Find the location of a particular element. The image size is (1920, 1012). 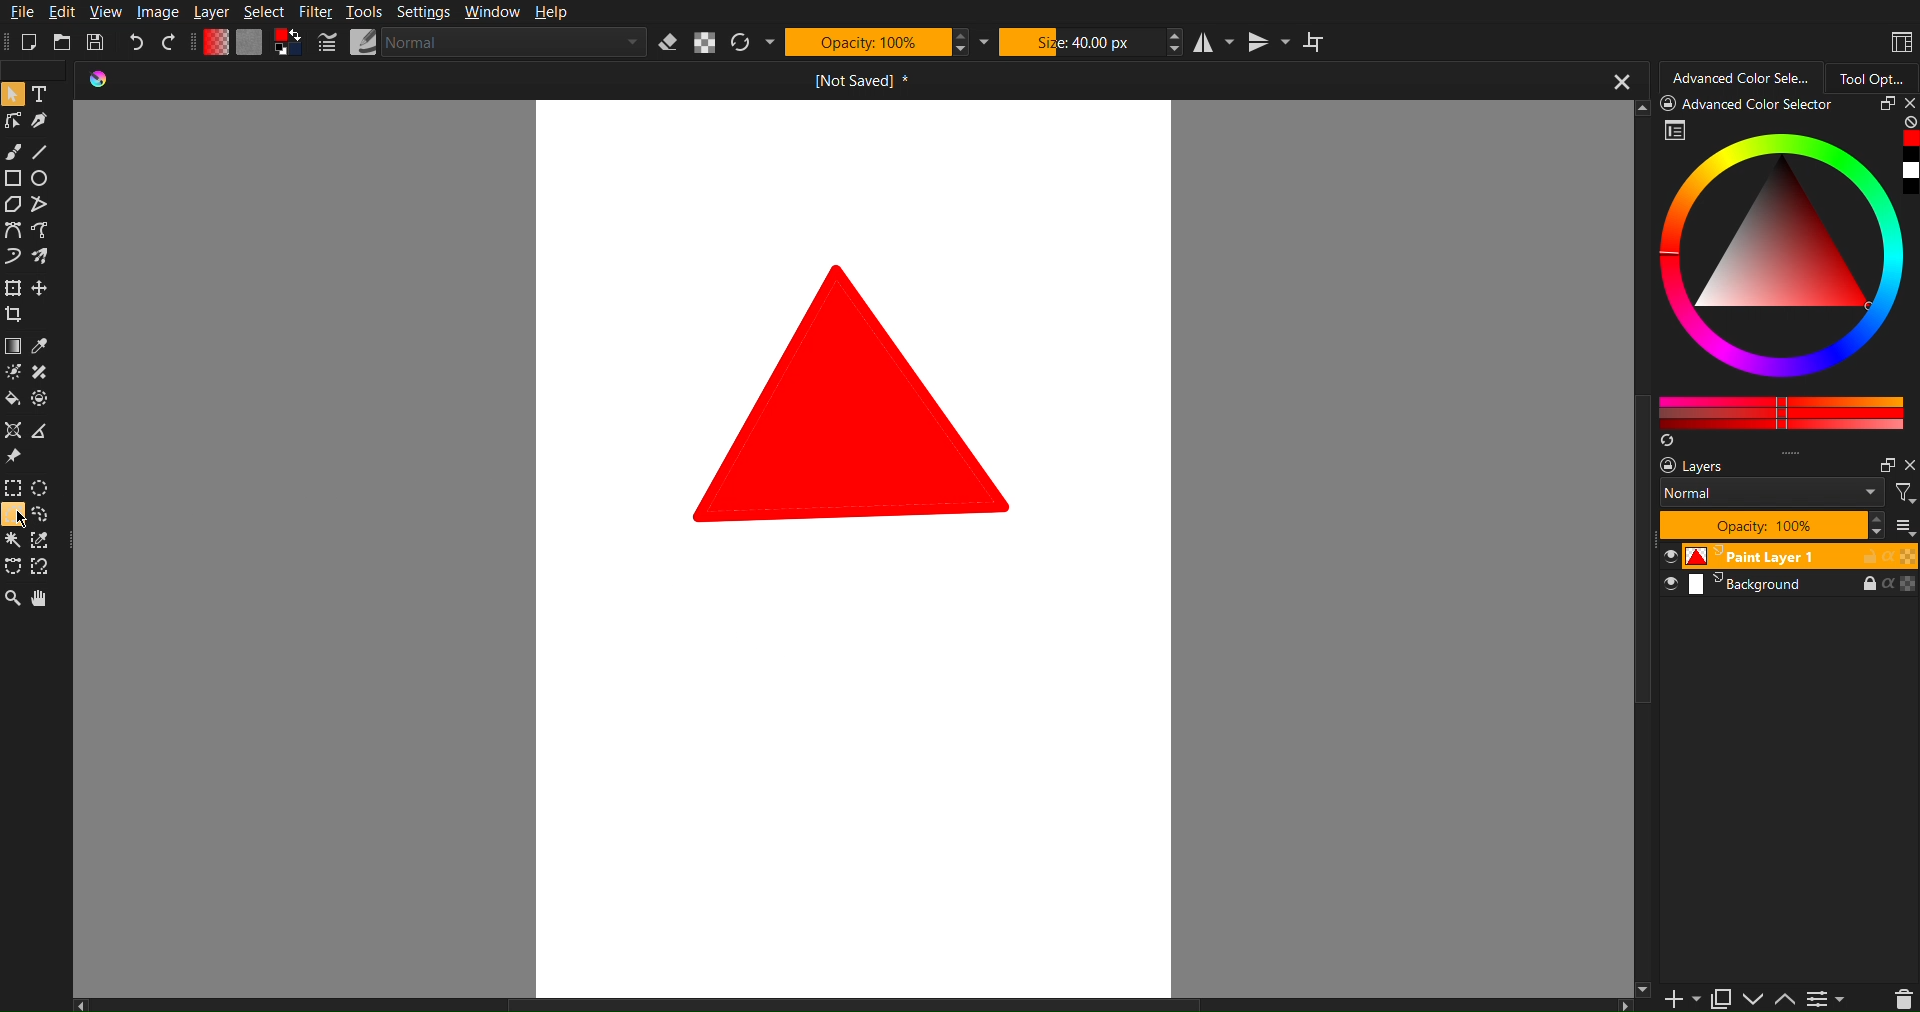

Picker is located at coordinates (12, 232).